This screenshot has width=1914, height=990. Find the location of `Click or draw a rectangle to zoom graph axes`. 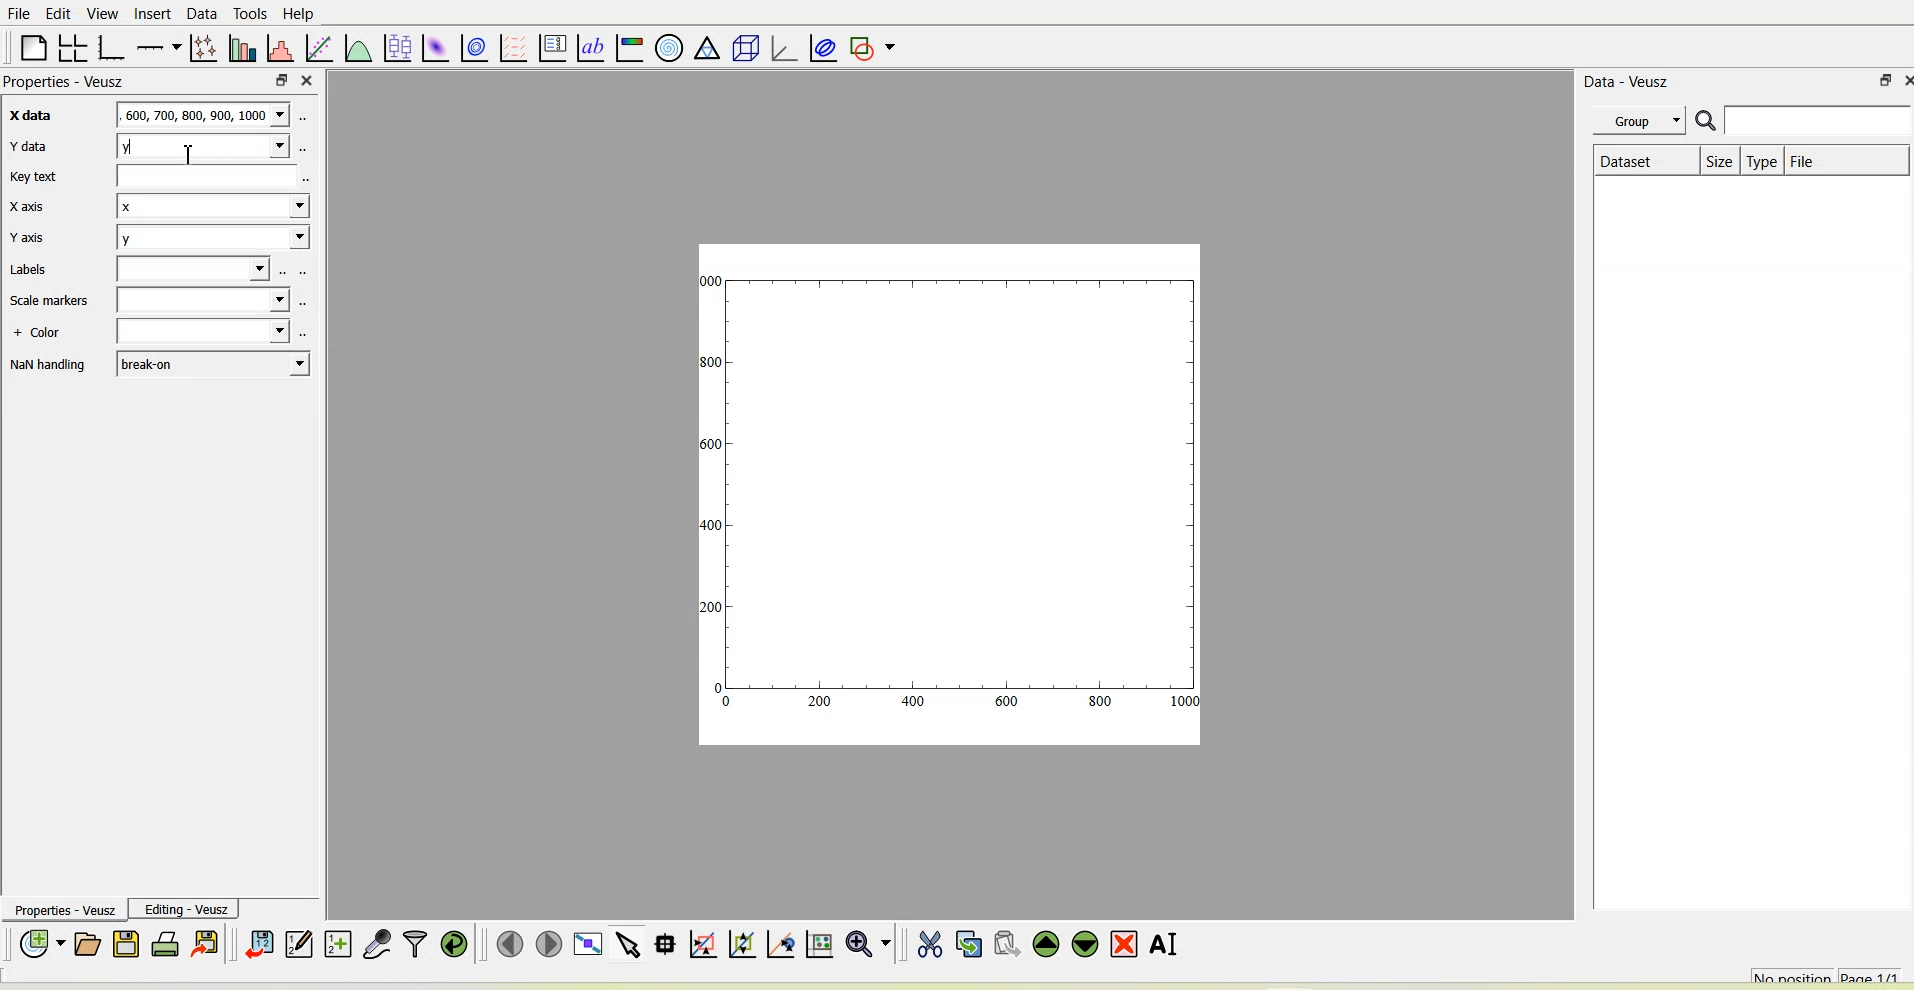

Click or draw a rectangle to zoom graph axes is located at coordinates (704, 945).